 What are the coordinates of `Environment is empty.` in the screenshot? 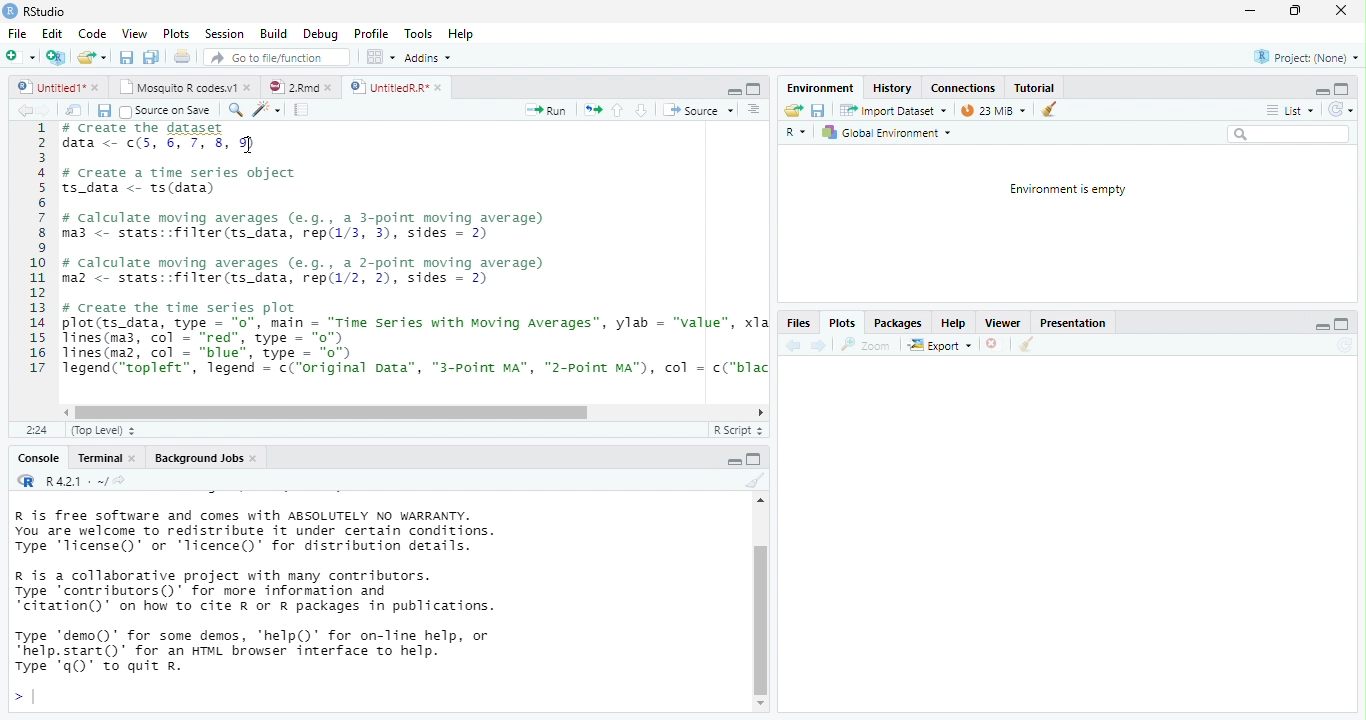 It's located at (1067, 190).